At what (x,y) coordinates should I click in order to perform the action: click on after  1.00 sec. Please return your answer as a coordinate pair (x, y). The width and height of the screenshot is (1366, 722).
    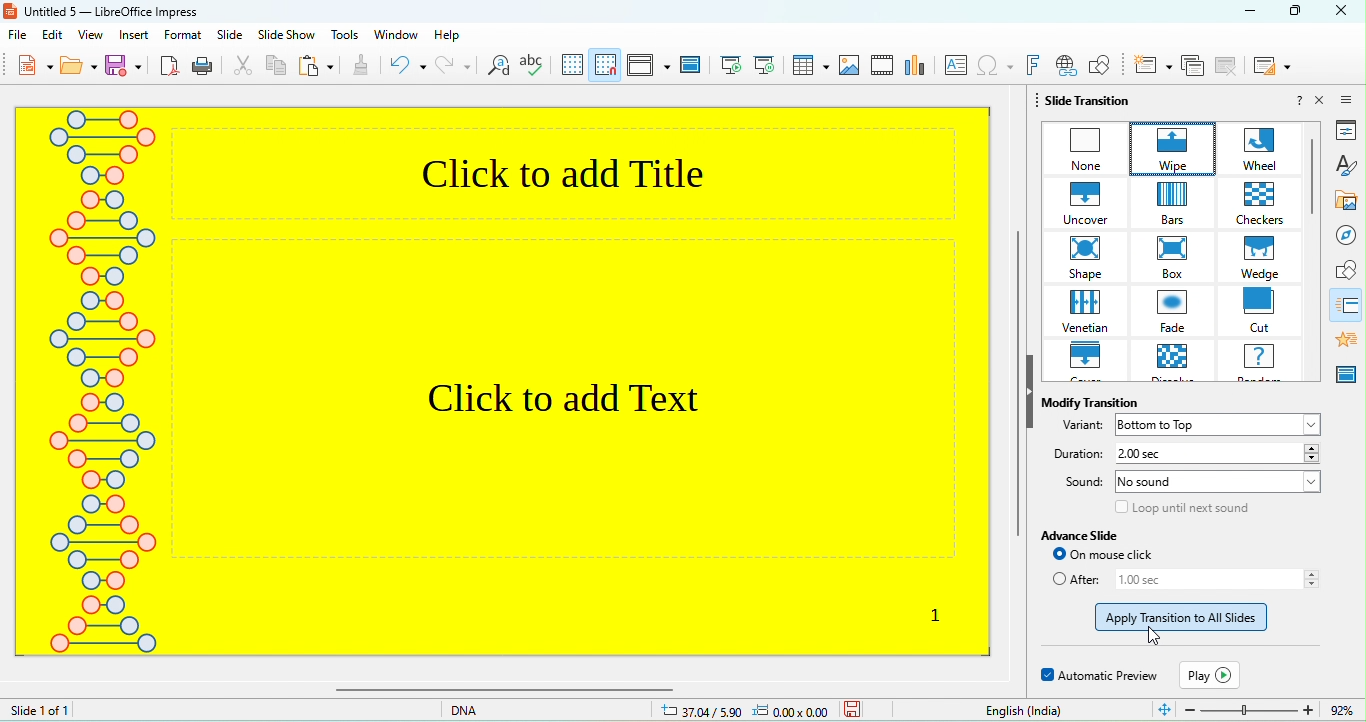
    Looking at the image, I should click on (1187, 582).